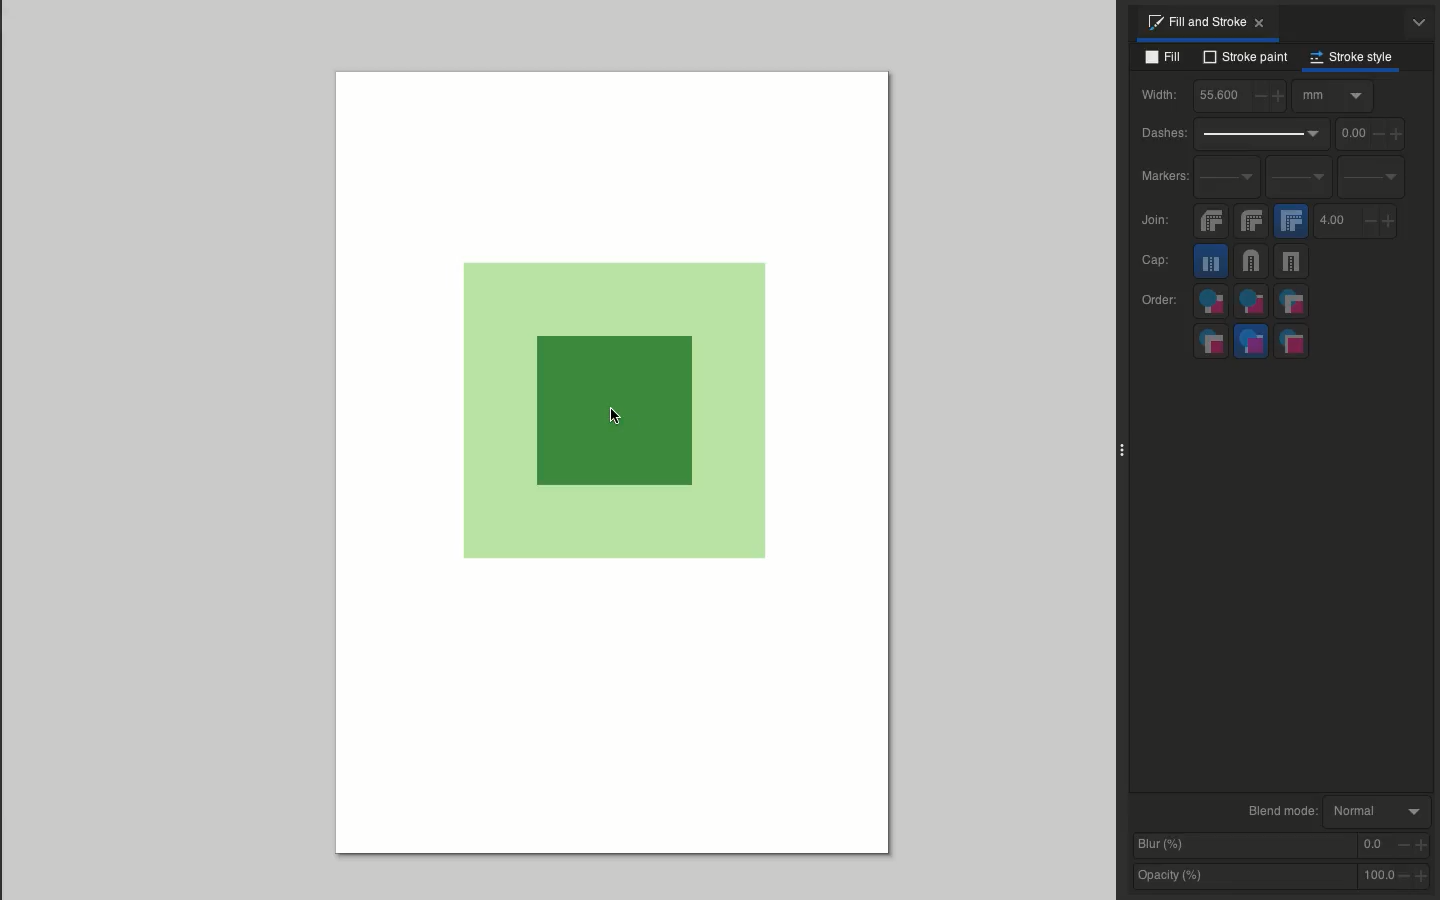 The width and height of the screenshot is (1440, 900). I want to click on Options, so click(1334, 95).